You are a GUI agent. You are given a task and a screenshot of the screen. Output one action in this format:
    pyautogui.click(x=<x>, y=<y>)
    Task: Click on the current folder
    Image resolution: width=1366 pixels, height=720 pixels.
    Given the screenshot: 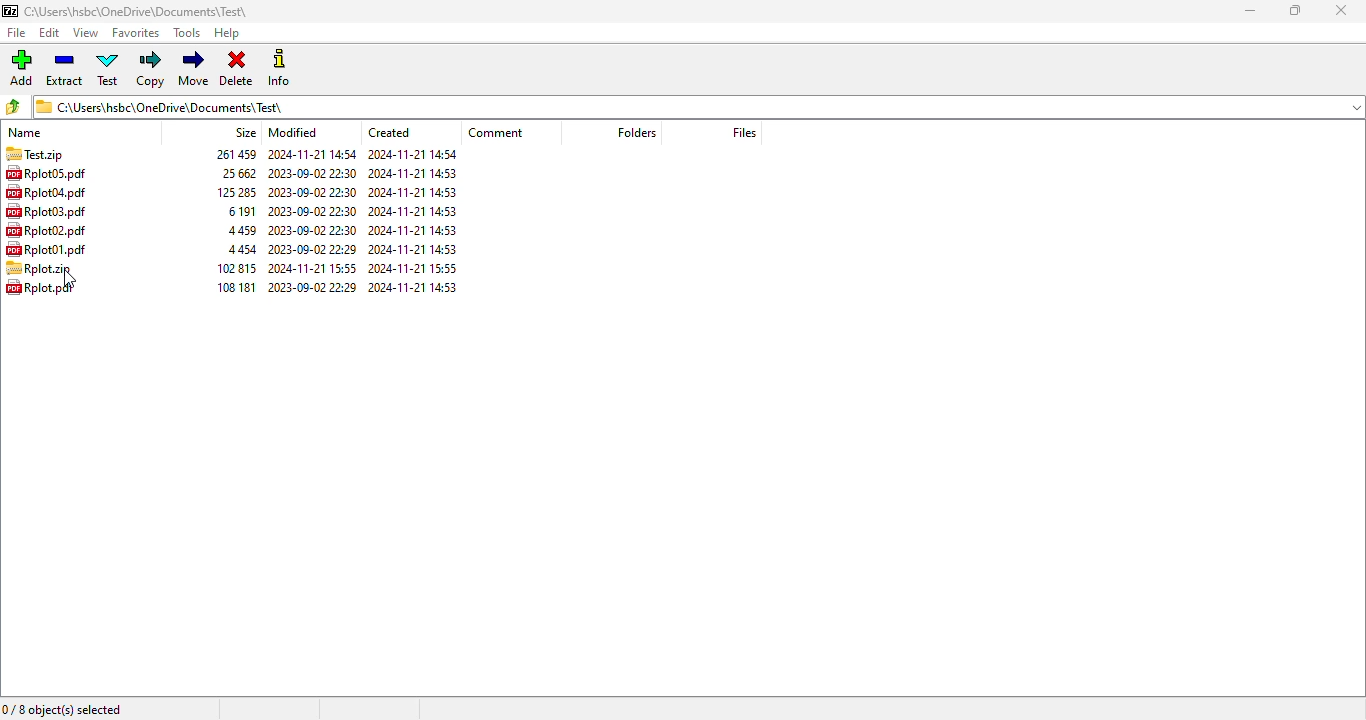 What is the action you would take?
    pyautogui.click(x=698, y=106)
    